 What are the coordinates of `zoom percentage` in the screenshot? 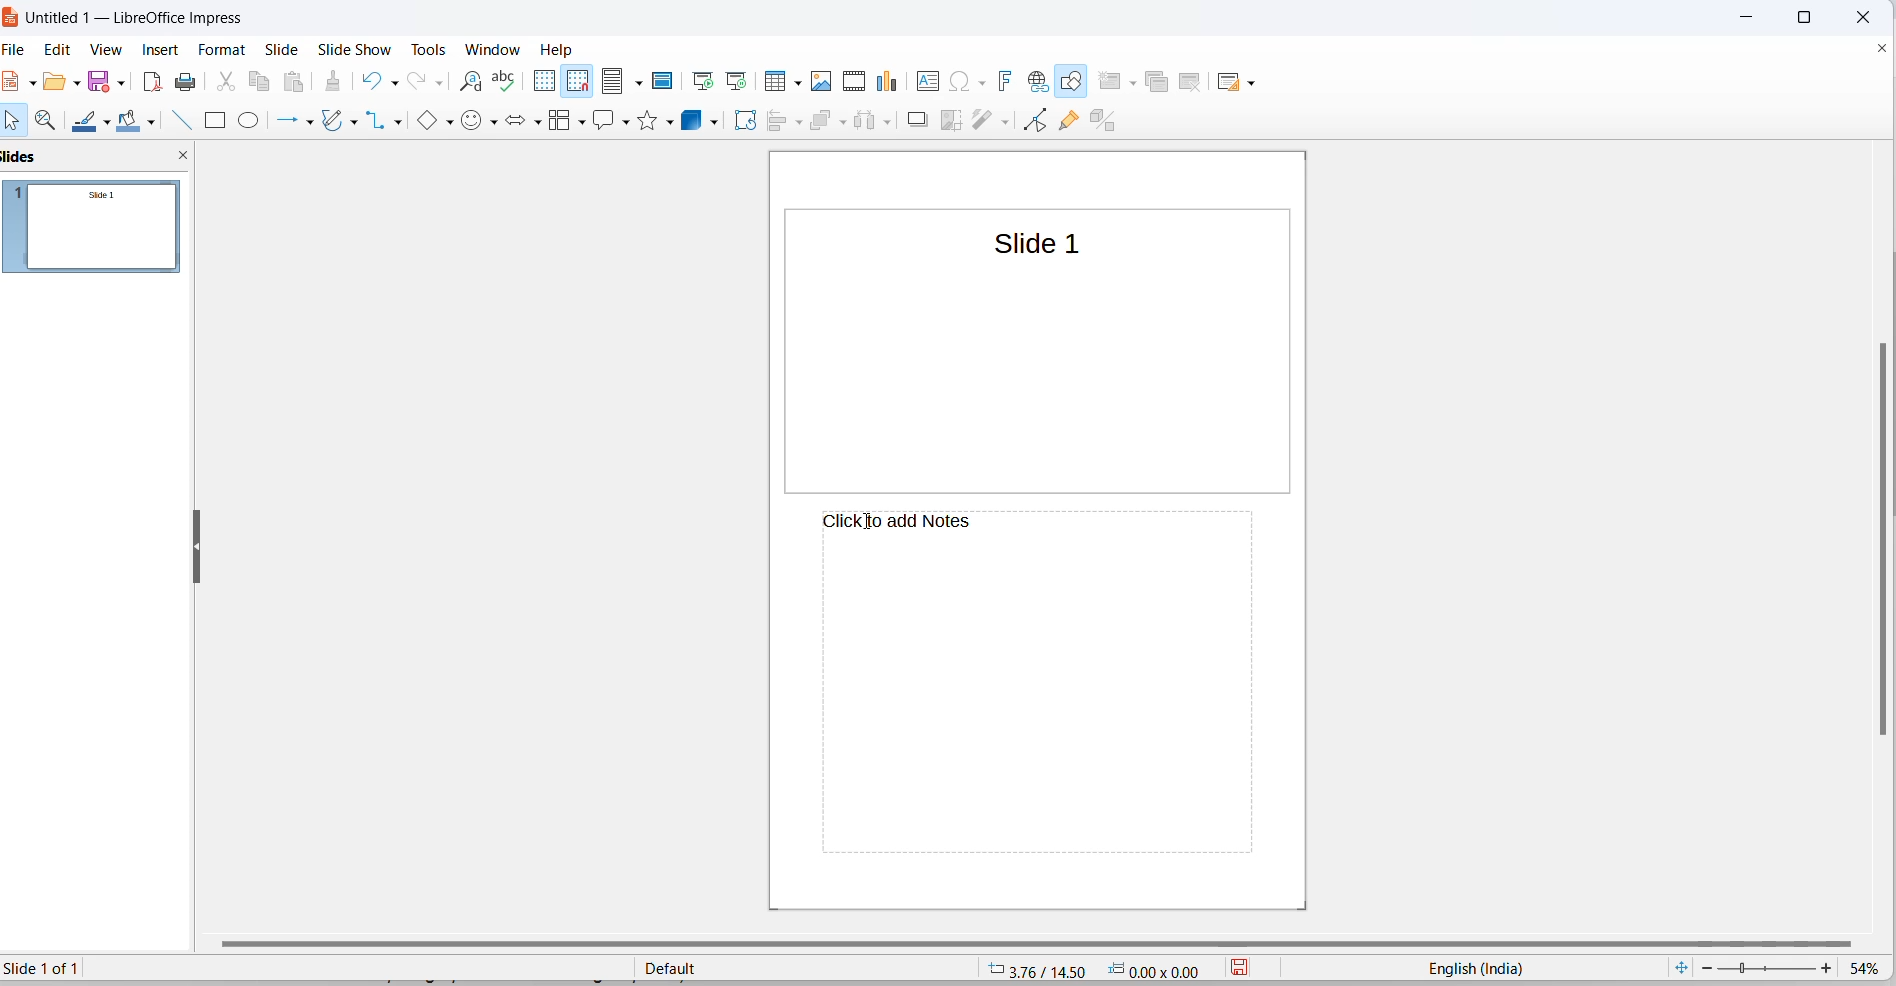 It's located at (1869, 968).